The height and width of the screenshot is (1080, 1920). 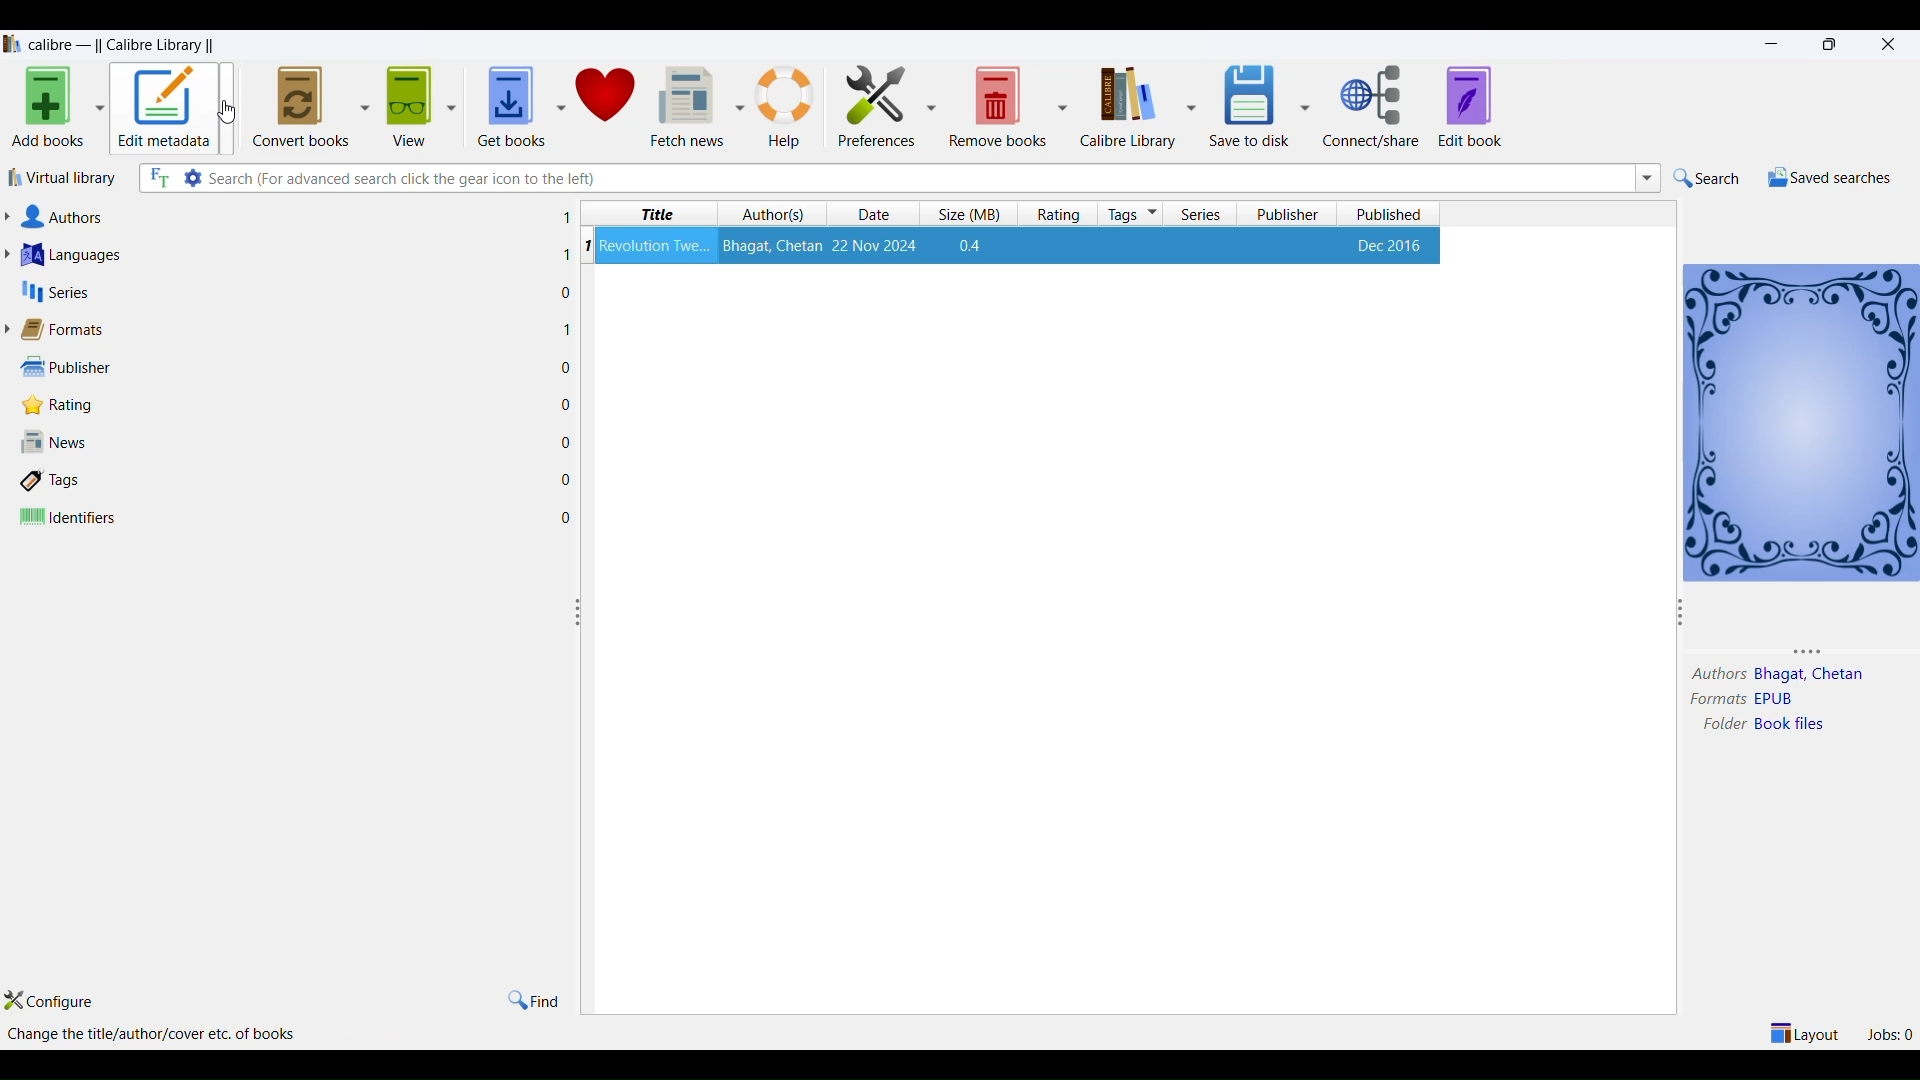 What do you see at coordinates (123, 42) in the screenshot?
I see `application name` at bounding box center [123, 42].